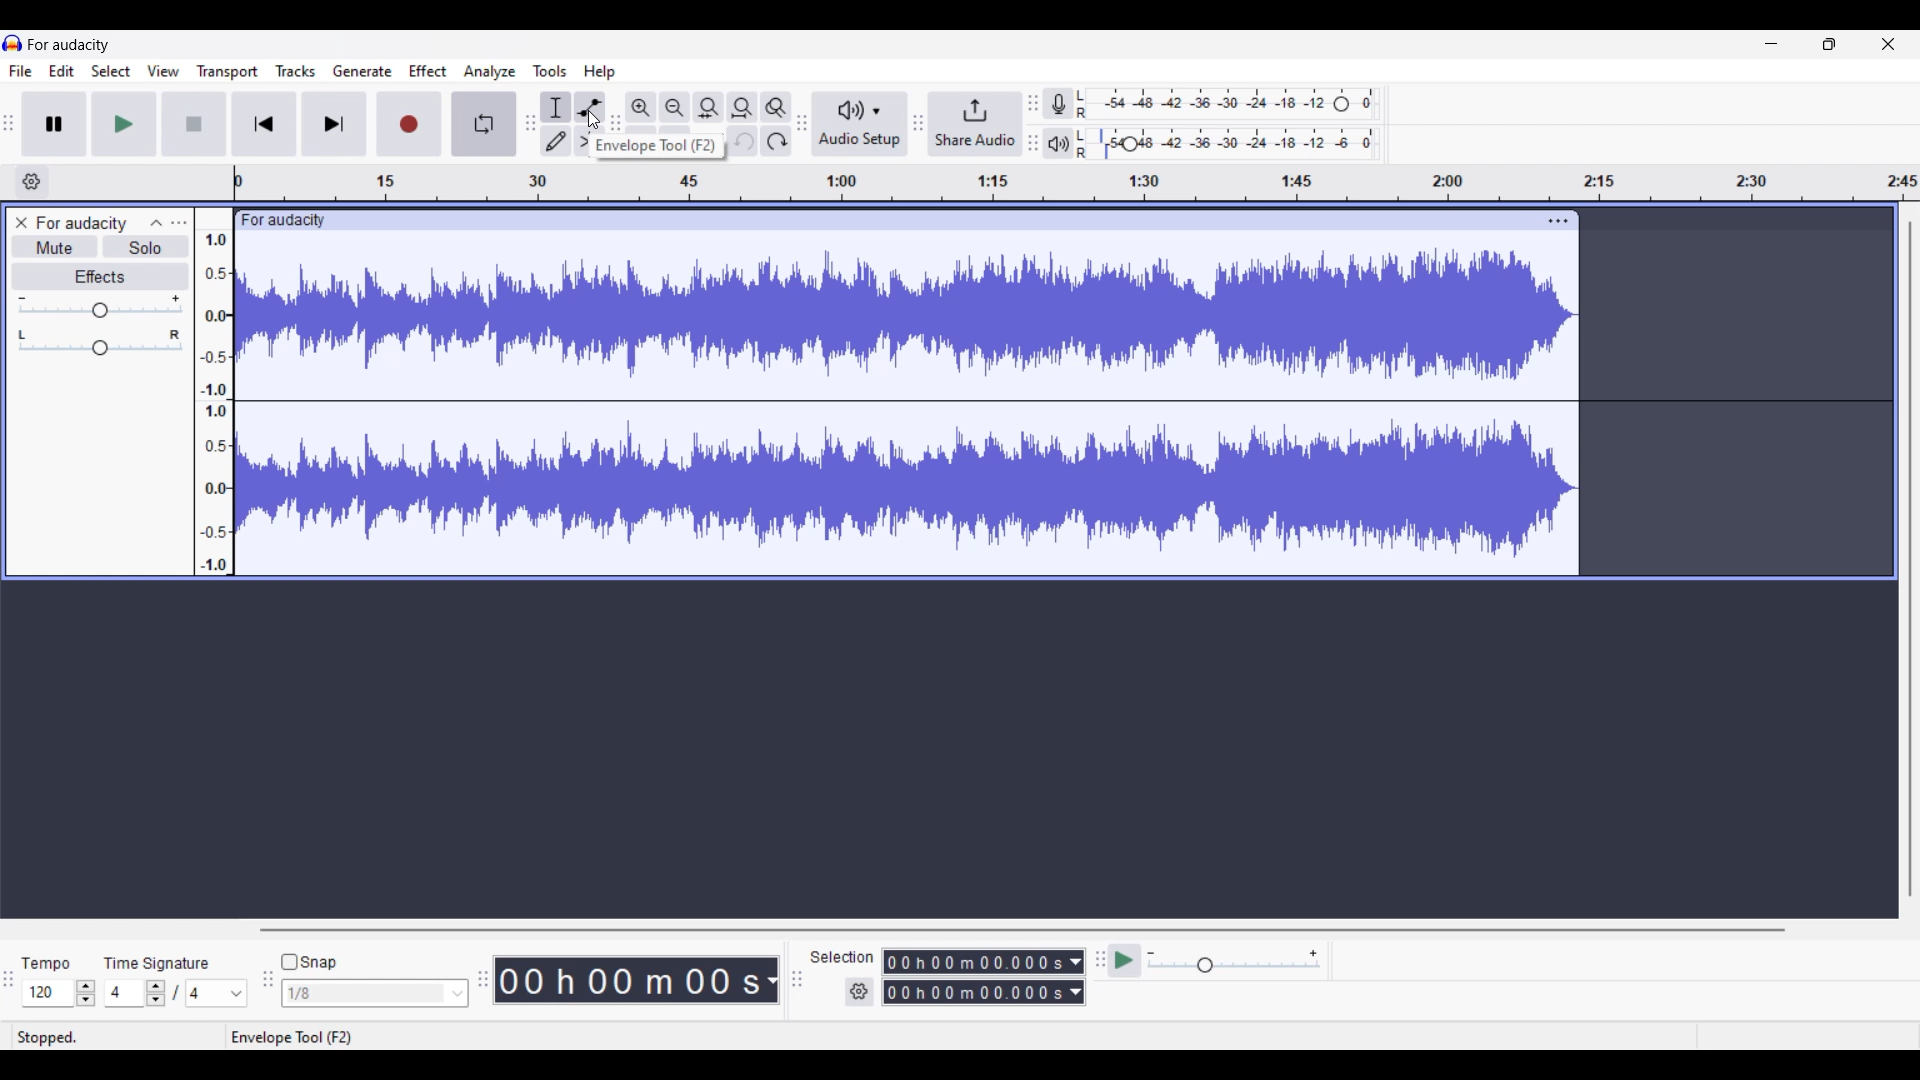 The height and width of the screenshot is (1080, 1920). Describe the element at coordinates (54, 124) in the screenshot. I see `Pause` at that location.